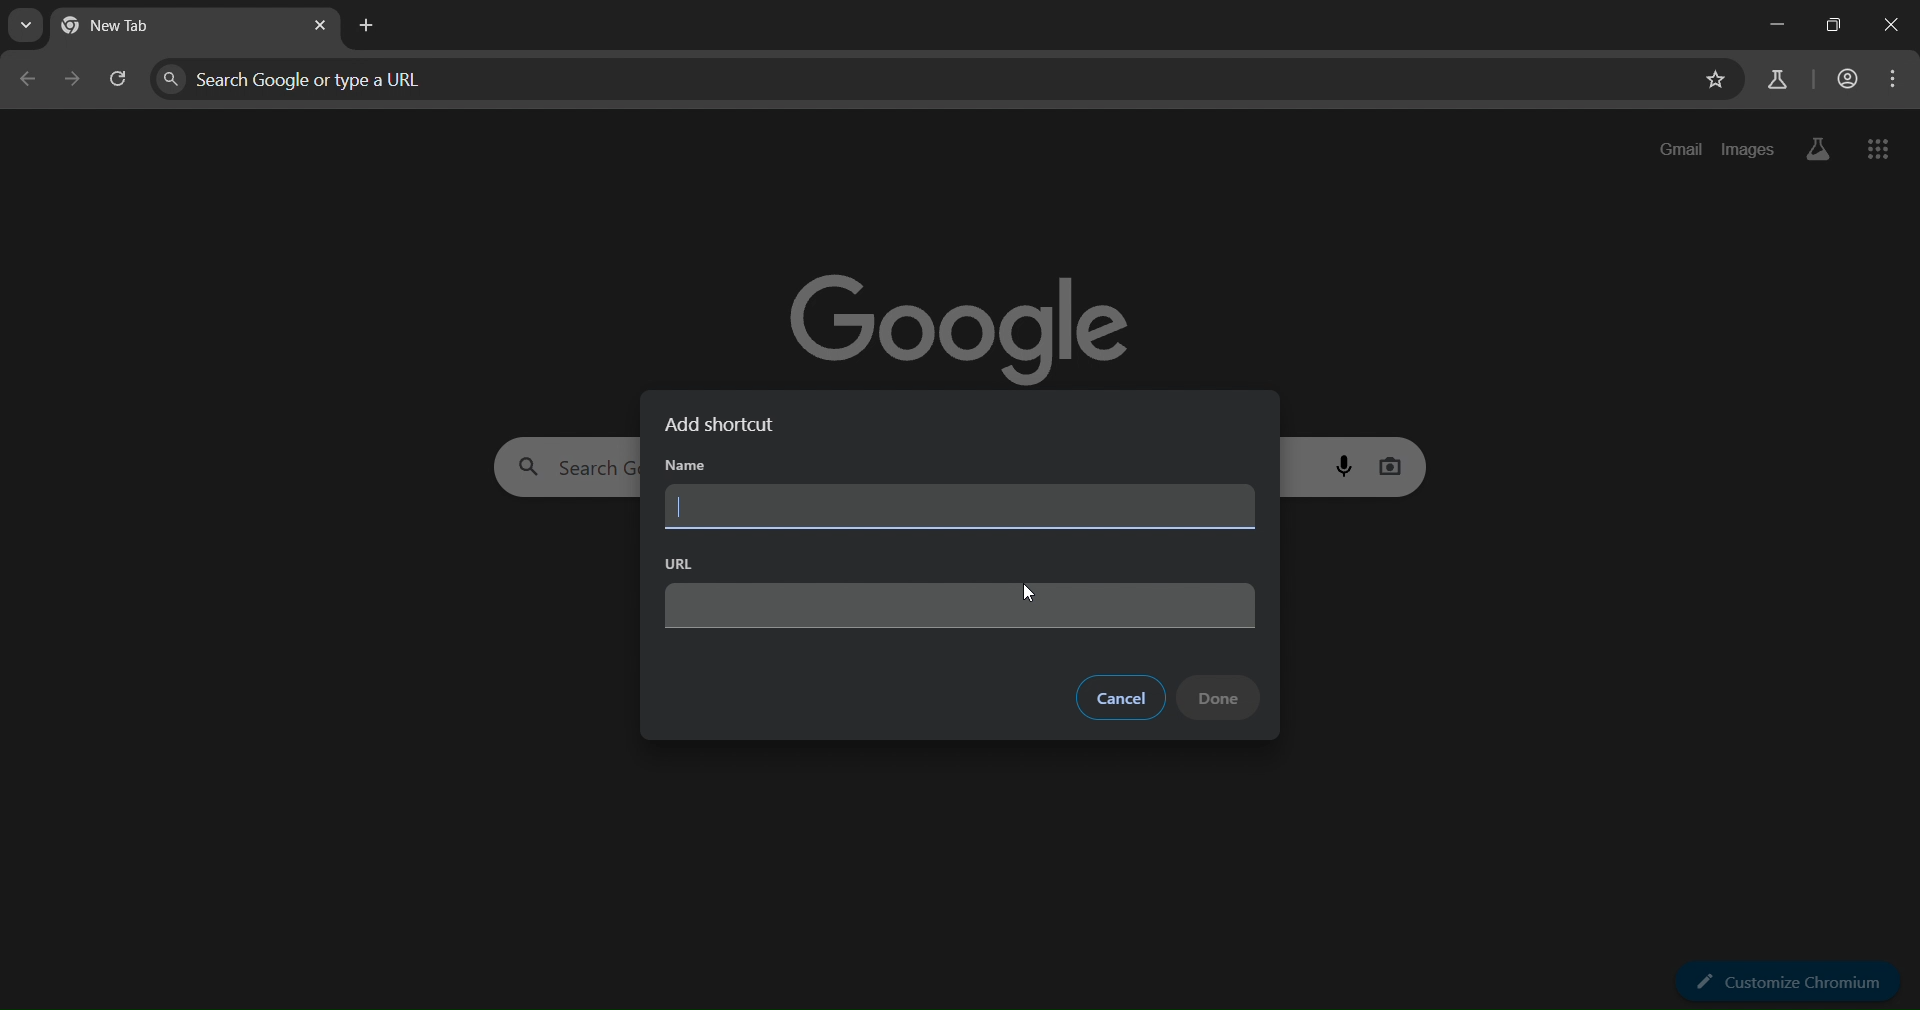  I want to click on customize chromium, so click(1787, 982).